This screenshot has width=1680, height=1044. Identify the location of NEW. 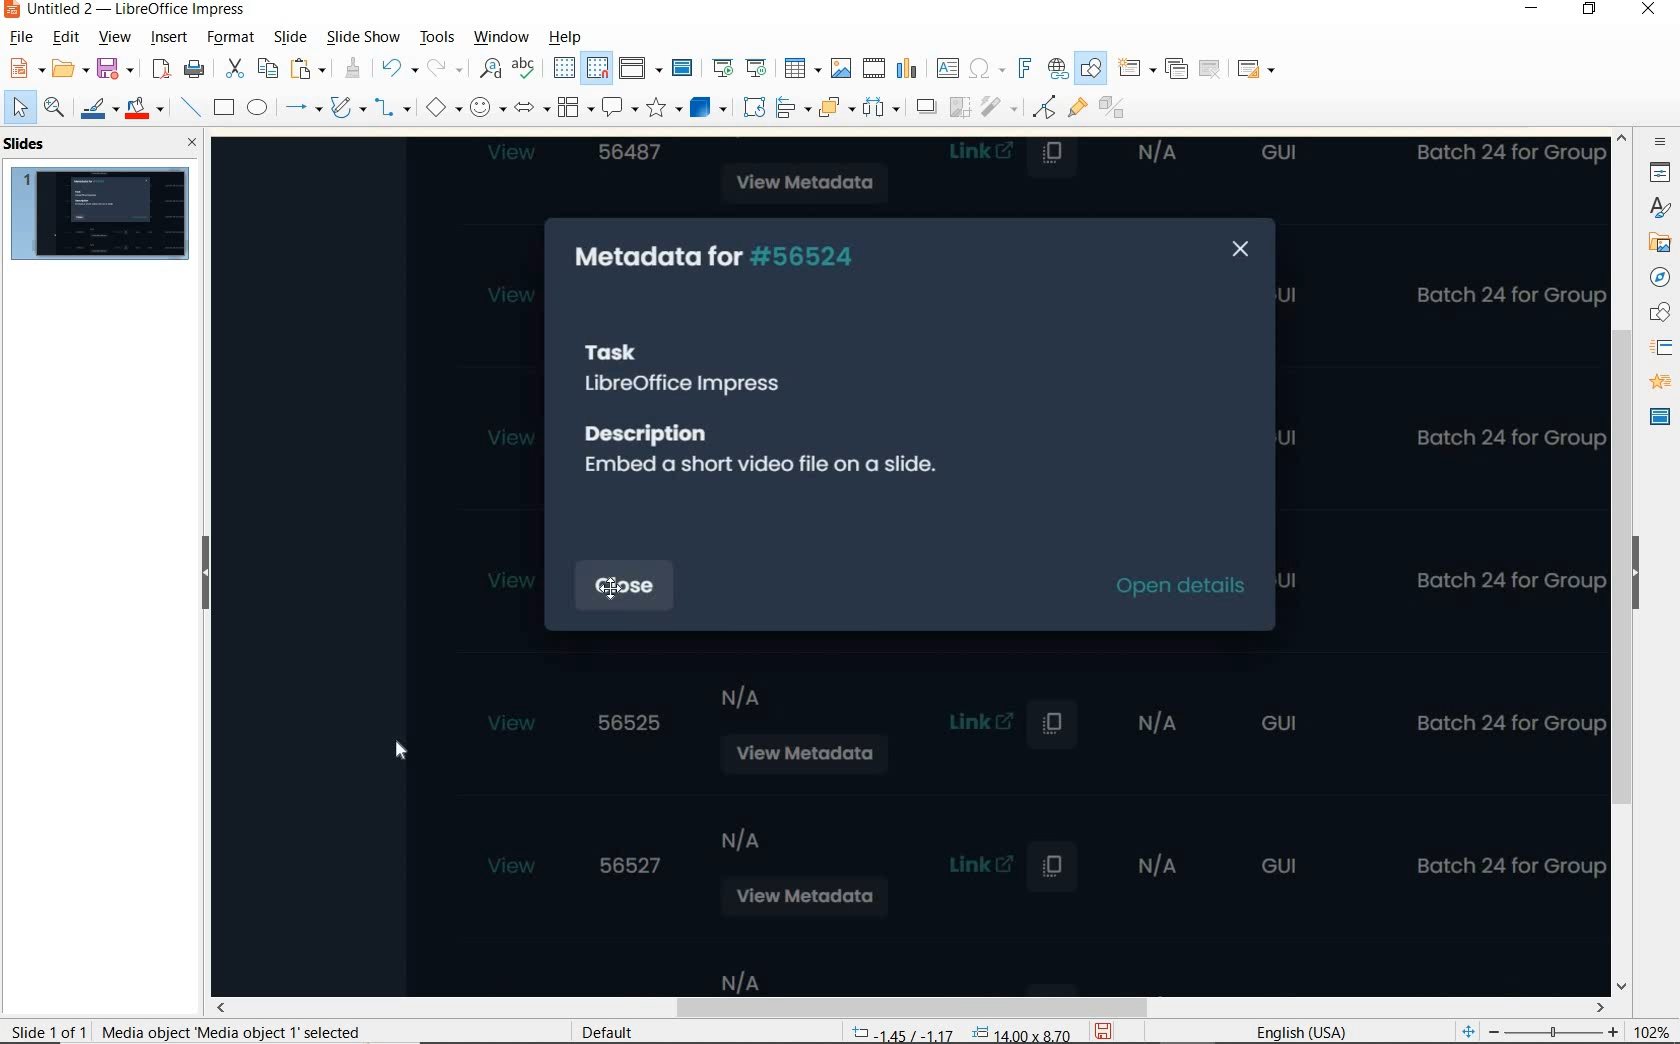
(22, 68).